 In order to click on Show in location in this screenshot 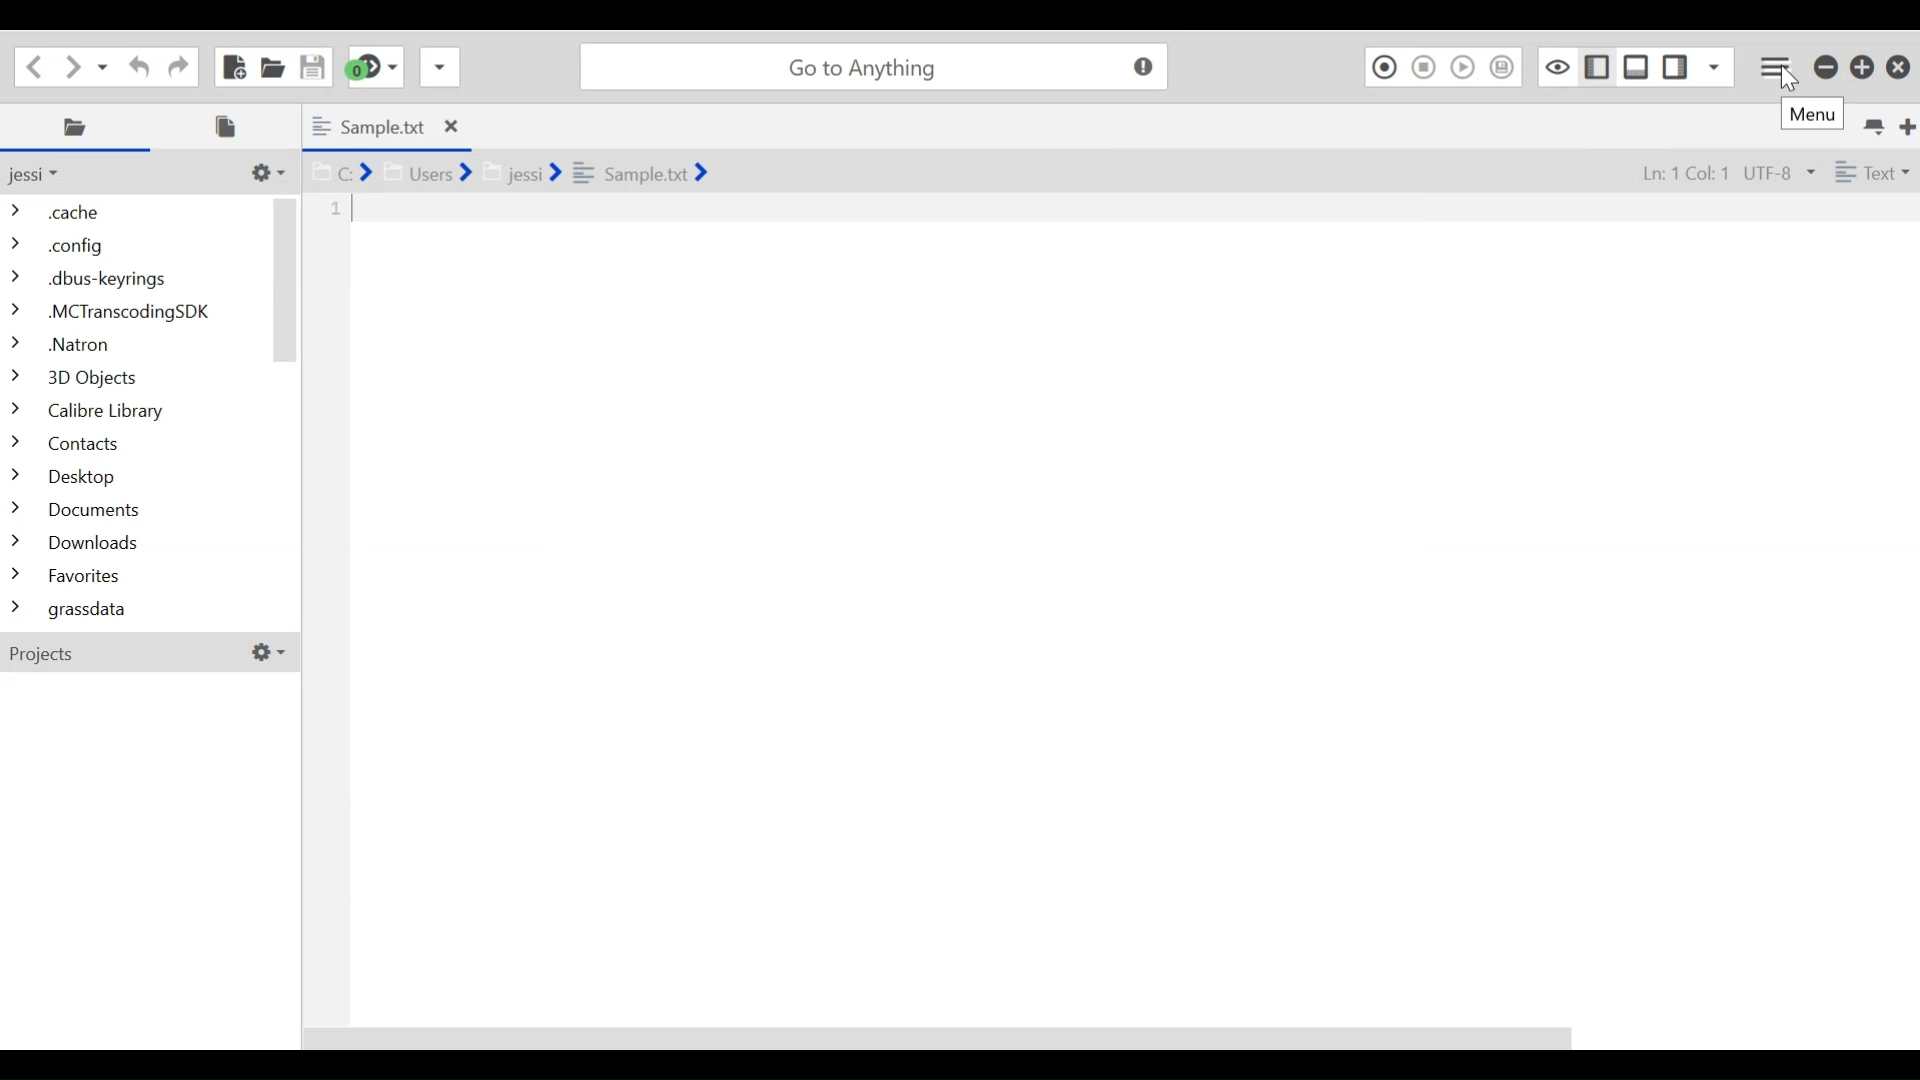, I will do `click(507, 170)`.